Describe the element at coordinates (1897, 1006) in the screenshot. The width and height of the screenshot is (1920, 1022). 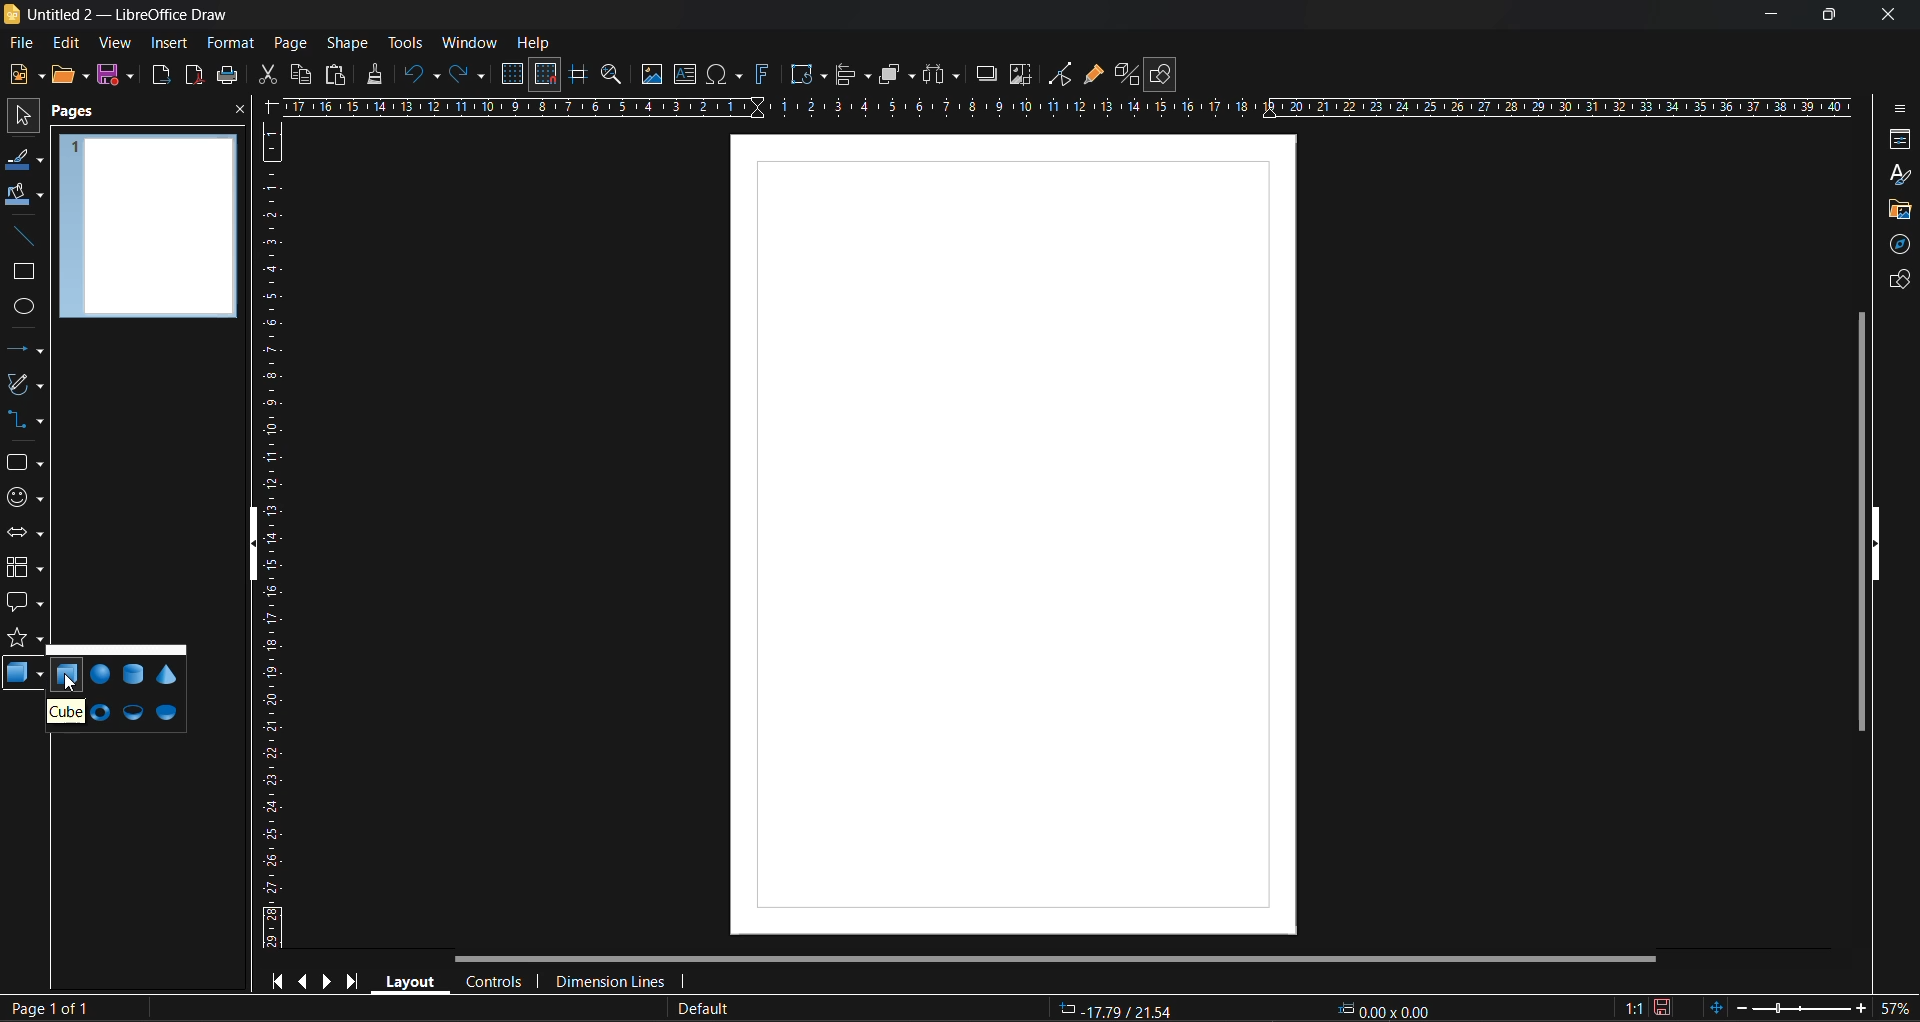
I see `zoom factor` at that location.